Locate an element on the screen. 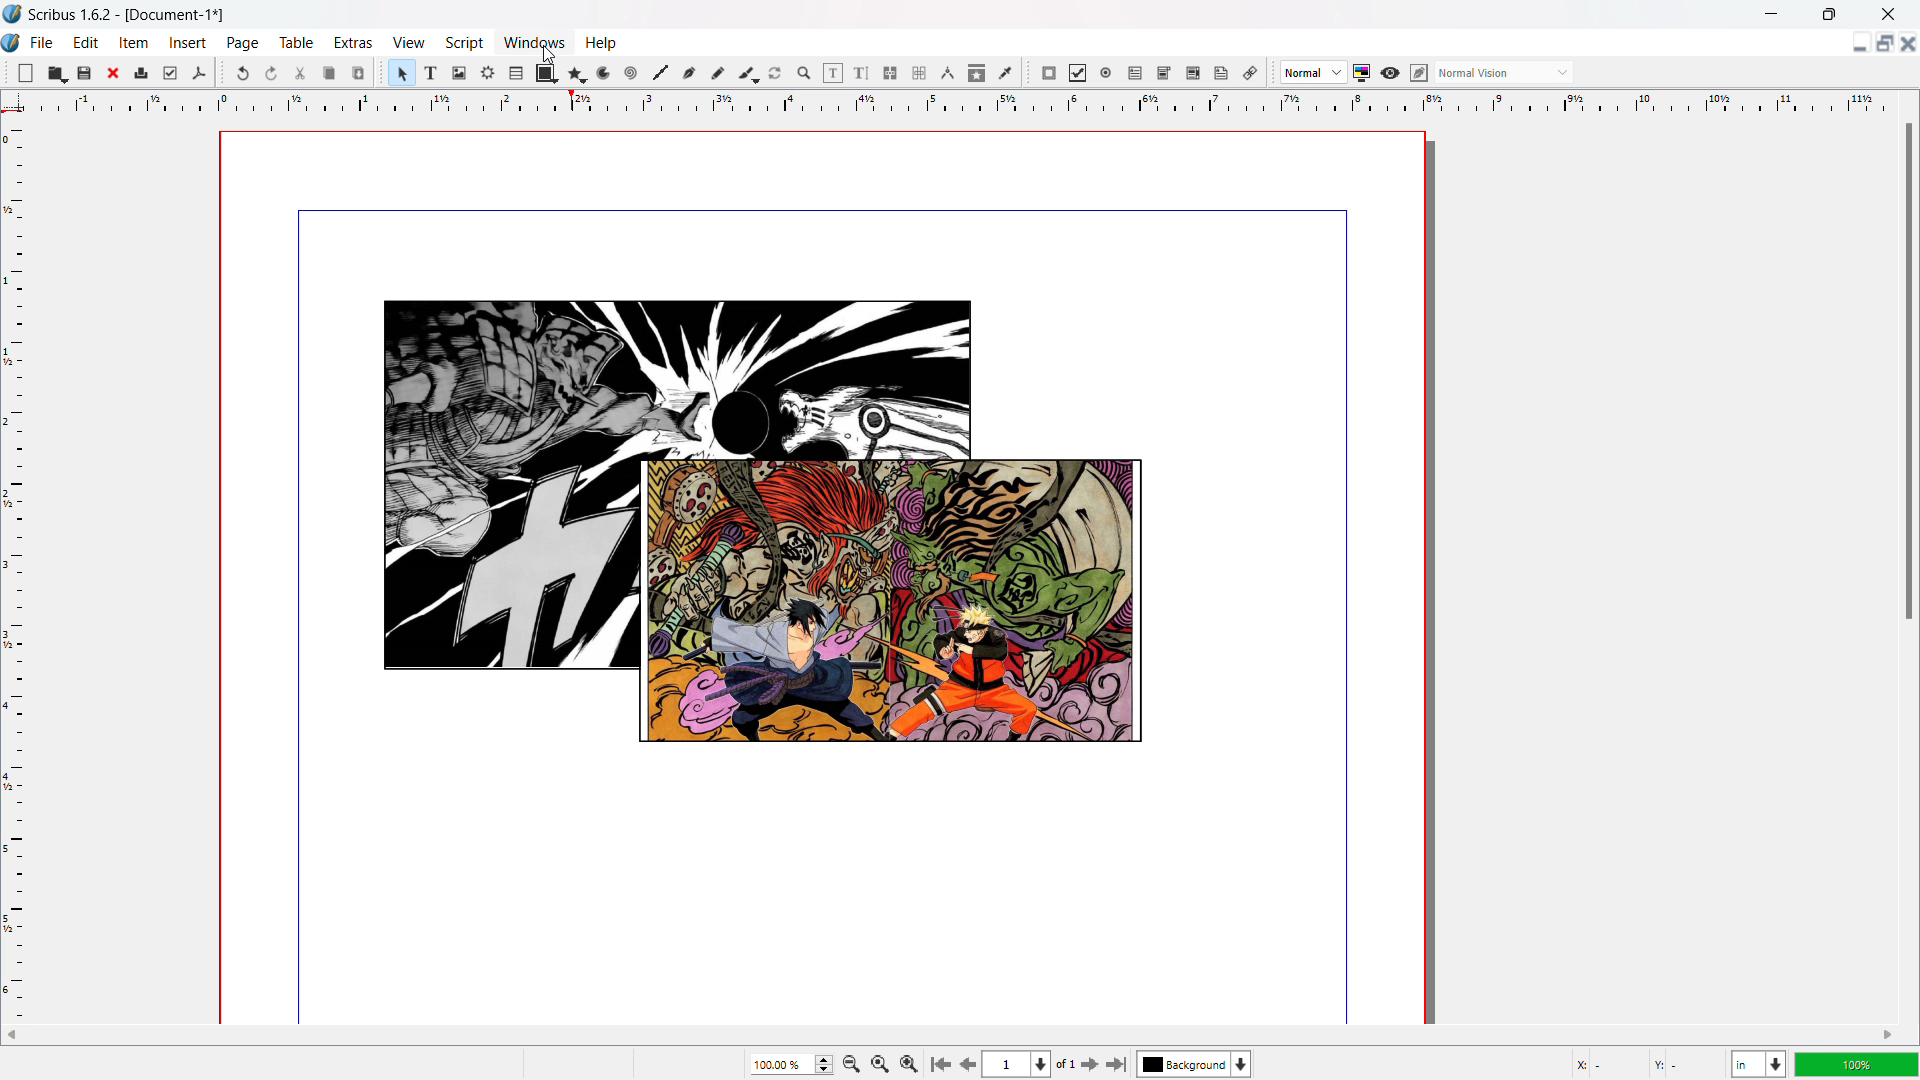 This screenshot has height=1080, width=1920. select current unit is located at coordinates (1758, 1063).